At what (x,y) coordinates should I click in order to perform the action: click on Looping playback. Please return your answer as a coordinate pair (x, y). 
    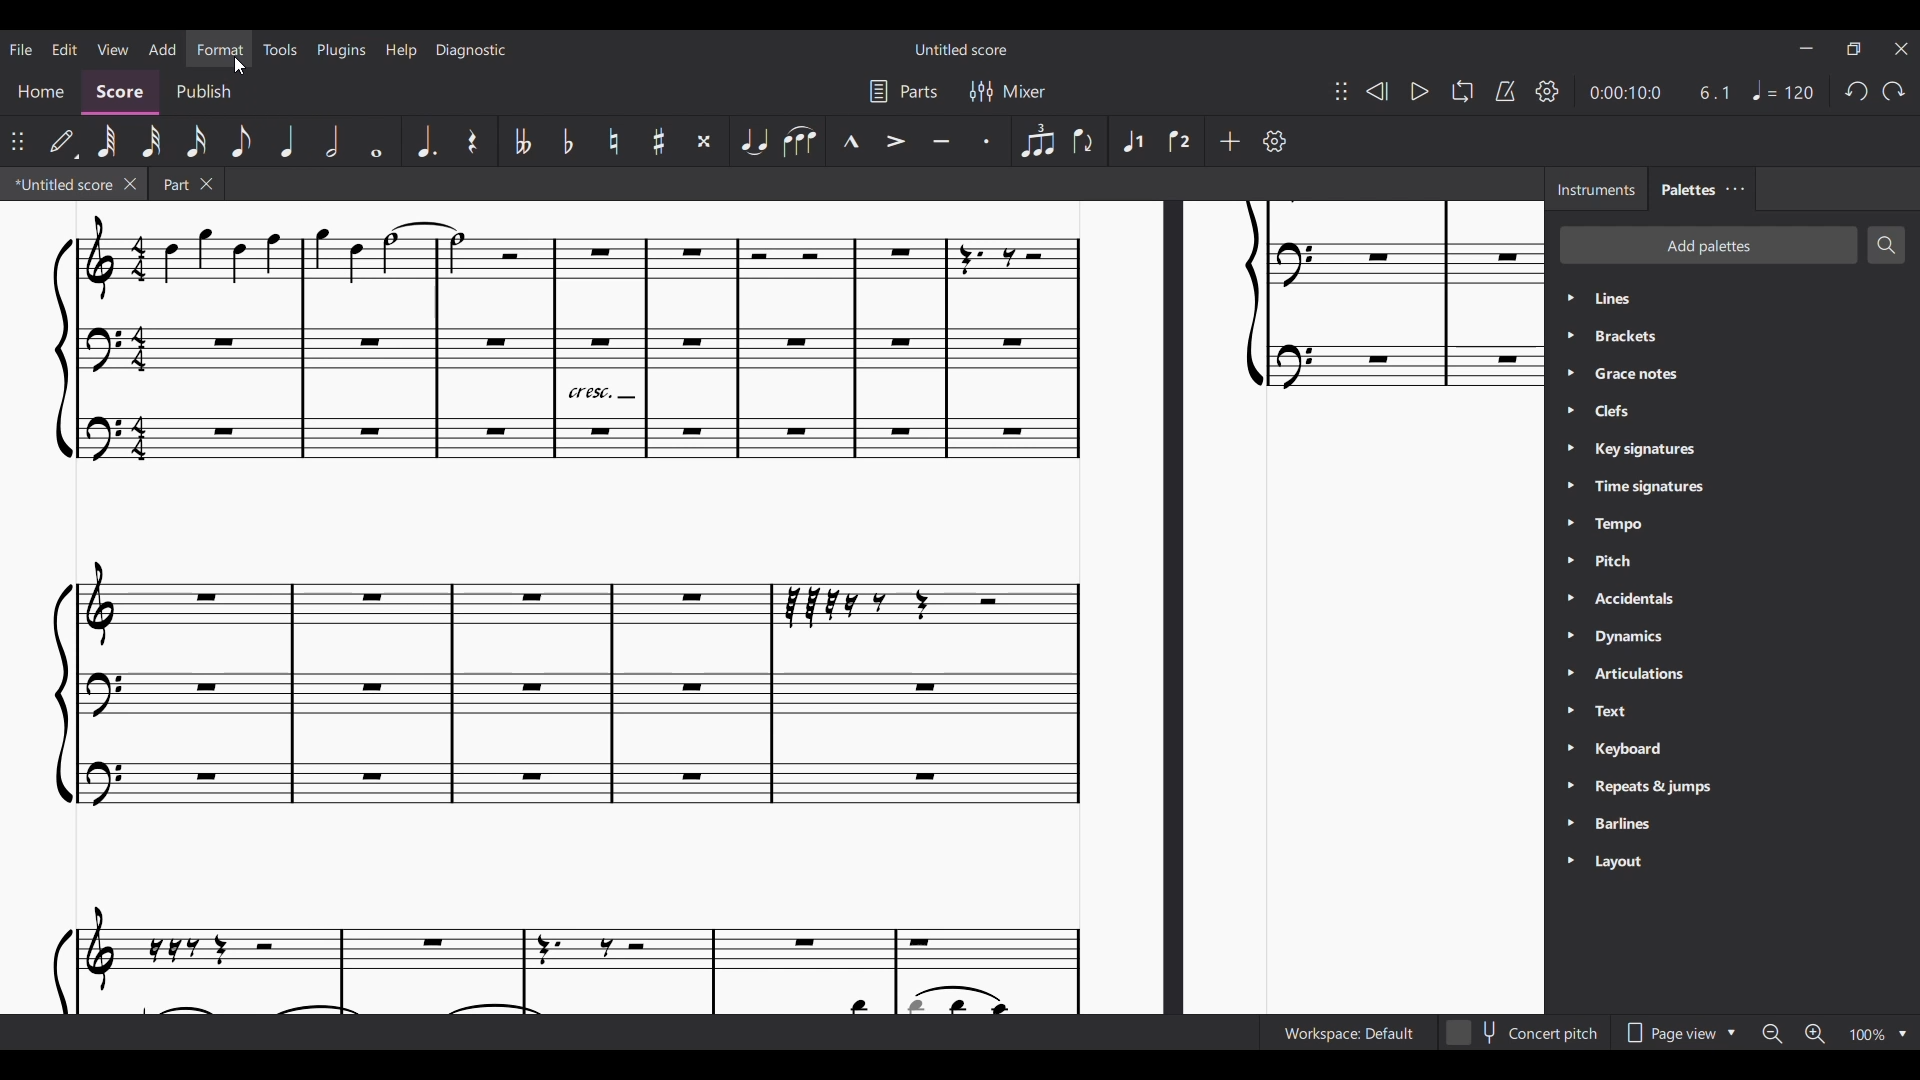
    Looking at the image, I should click on (1463, 91).